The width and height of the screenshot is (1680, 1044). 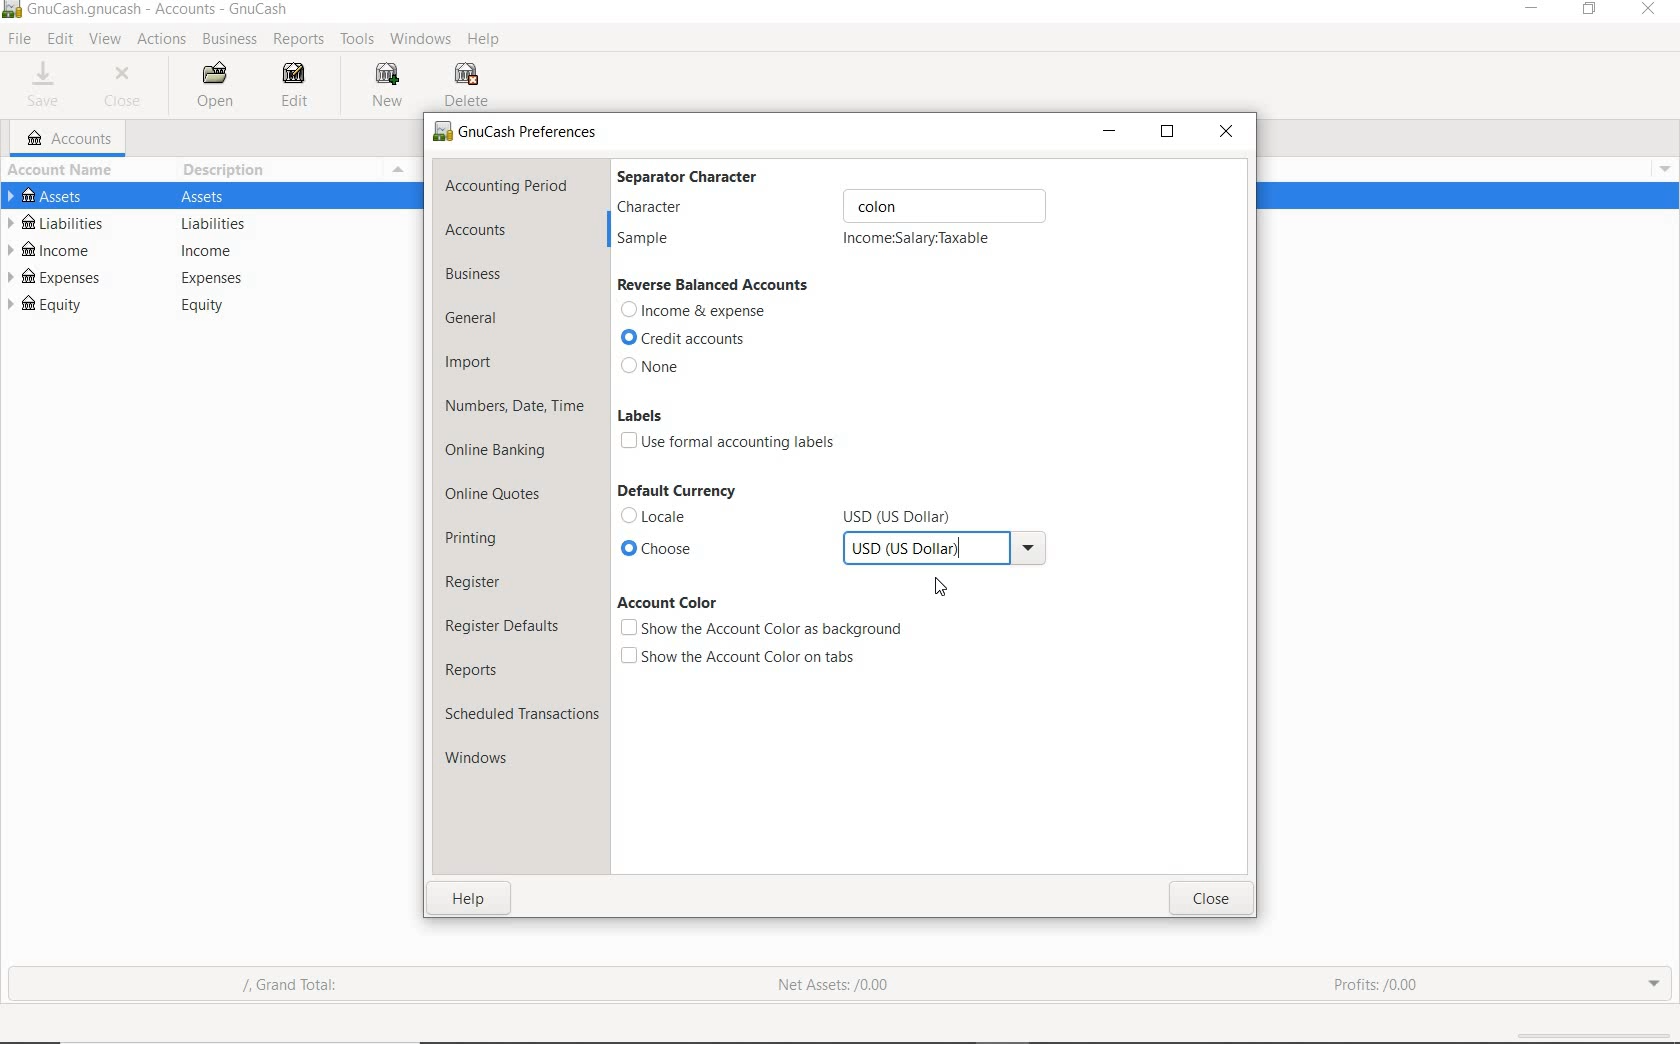 I want to click on close, so click(x=1211, y=899).